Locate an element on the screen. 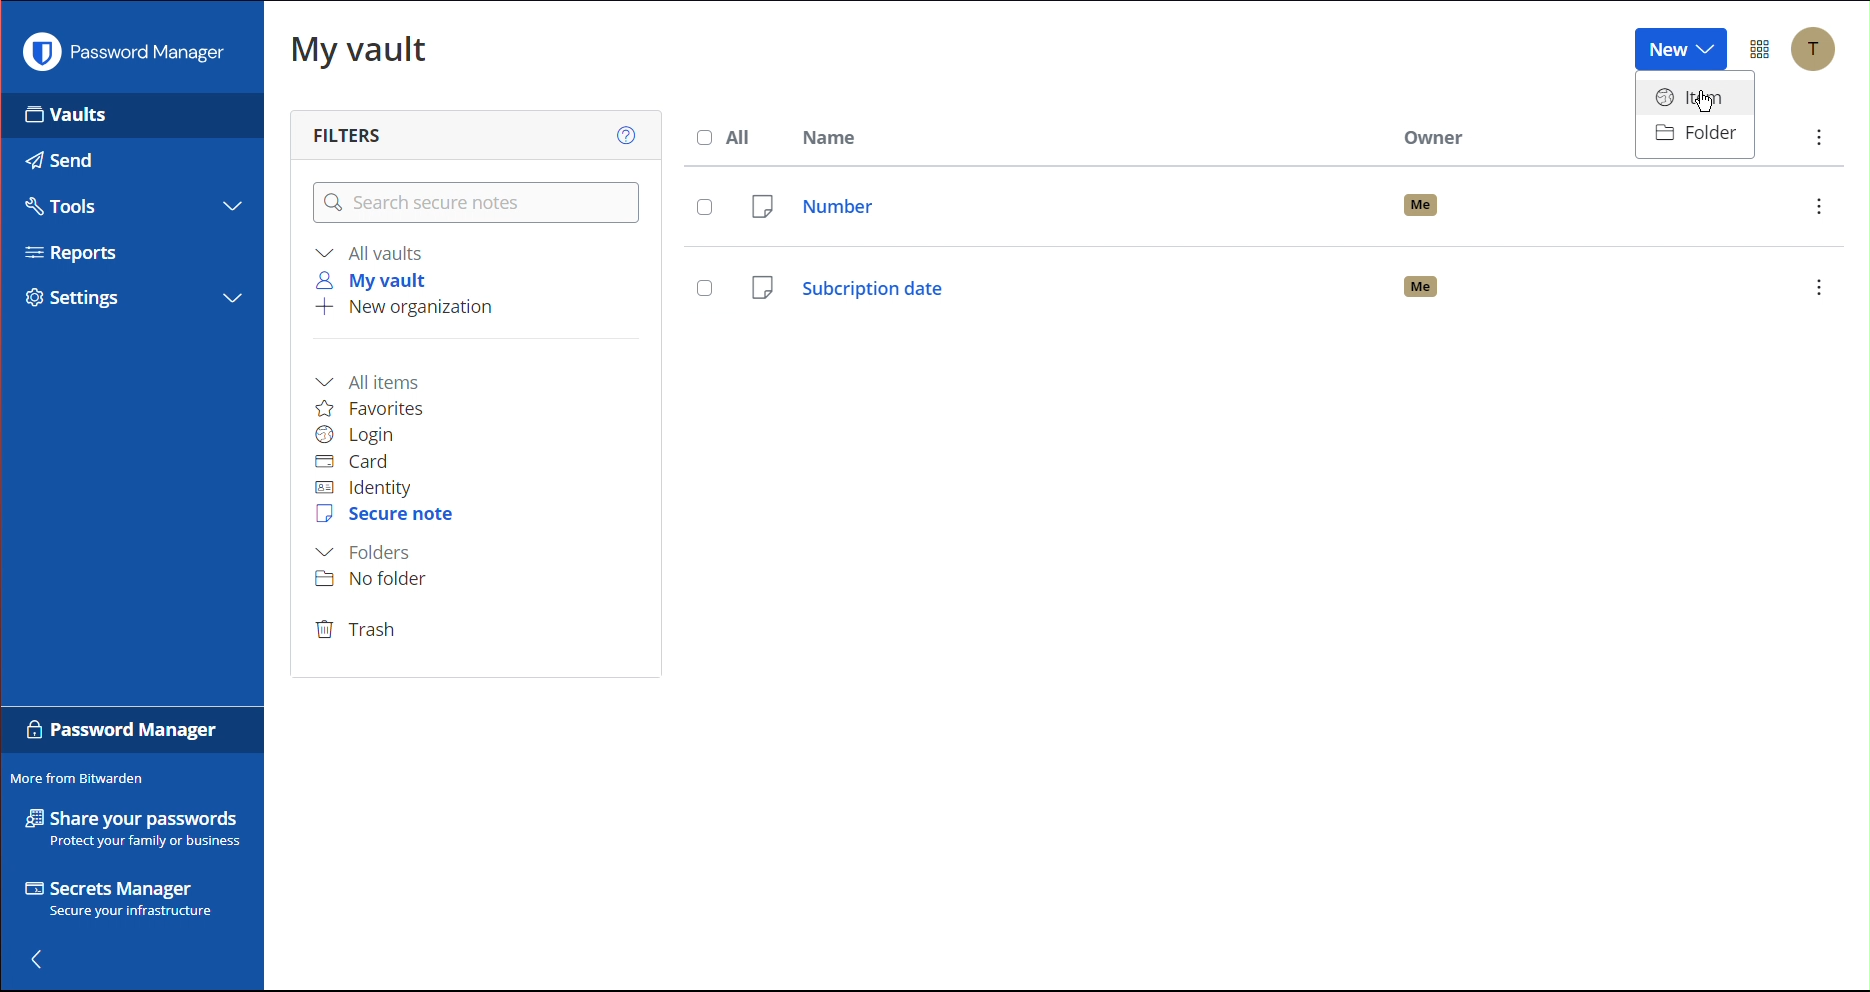 The height and width of the screenshot is (992, 1870). My vault is located at coordinates (377, 279).